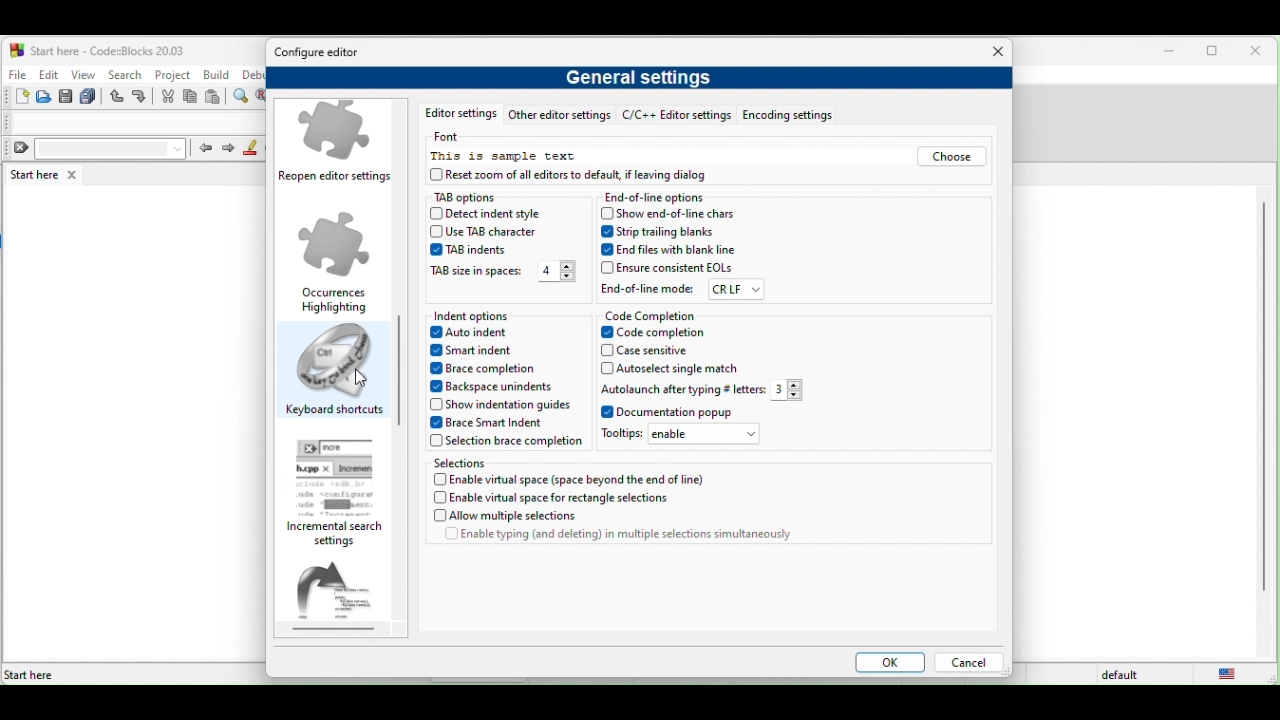 The height and width of the screenshot is (720, 1280). Describe the element at coordinates (653, 315) in the screenshot. I see `code completion` at that location.